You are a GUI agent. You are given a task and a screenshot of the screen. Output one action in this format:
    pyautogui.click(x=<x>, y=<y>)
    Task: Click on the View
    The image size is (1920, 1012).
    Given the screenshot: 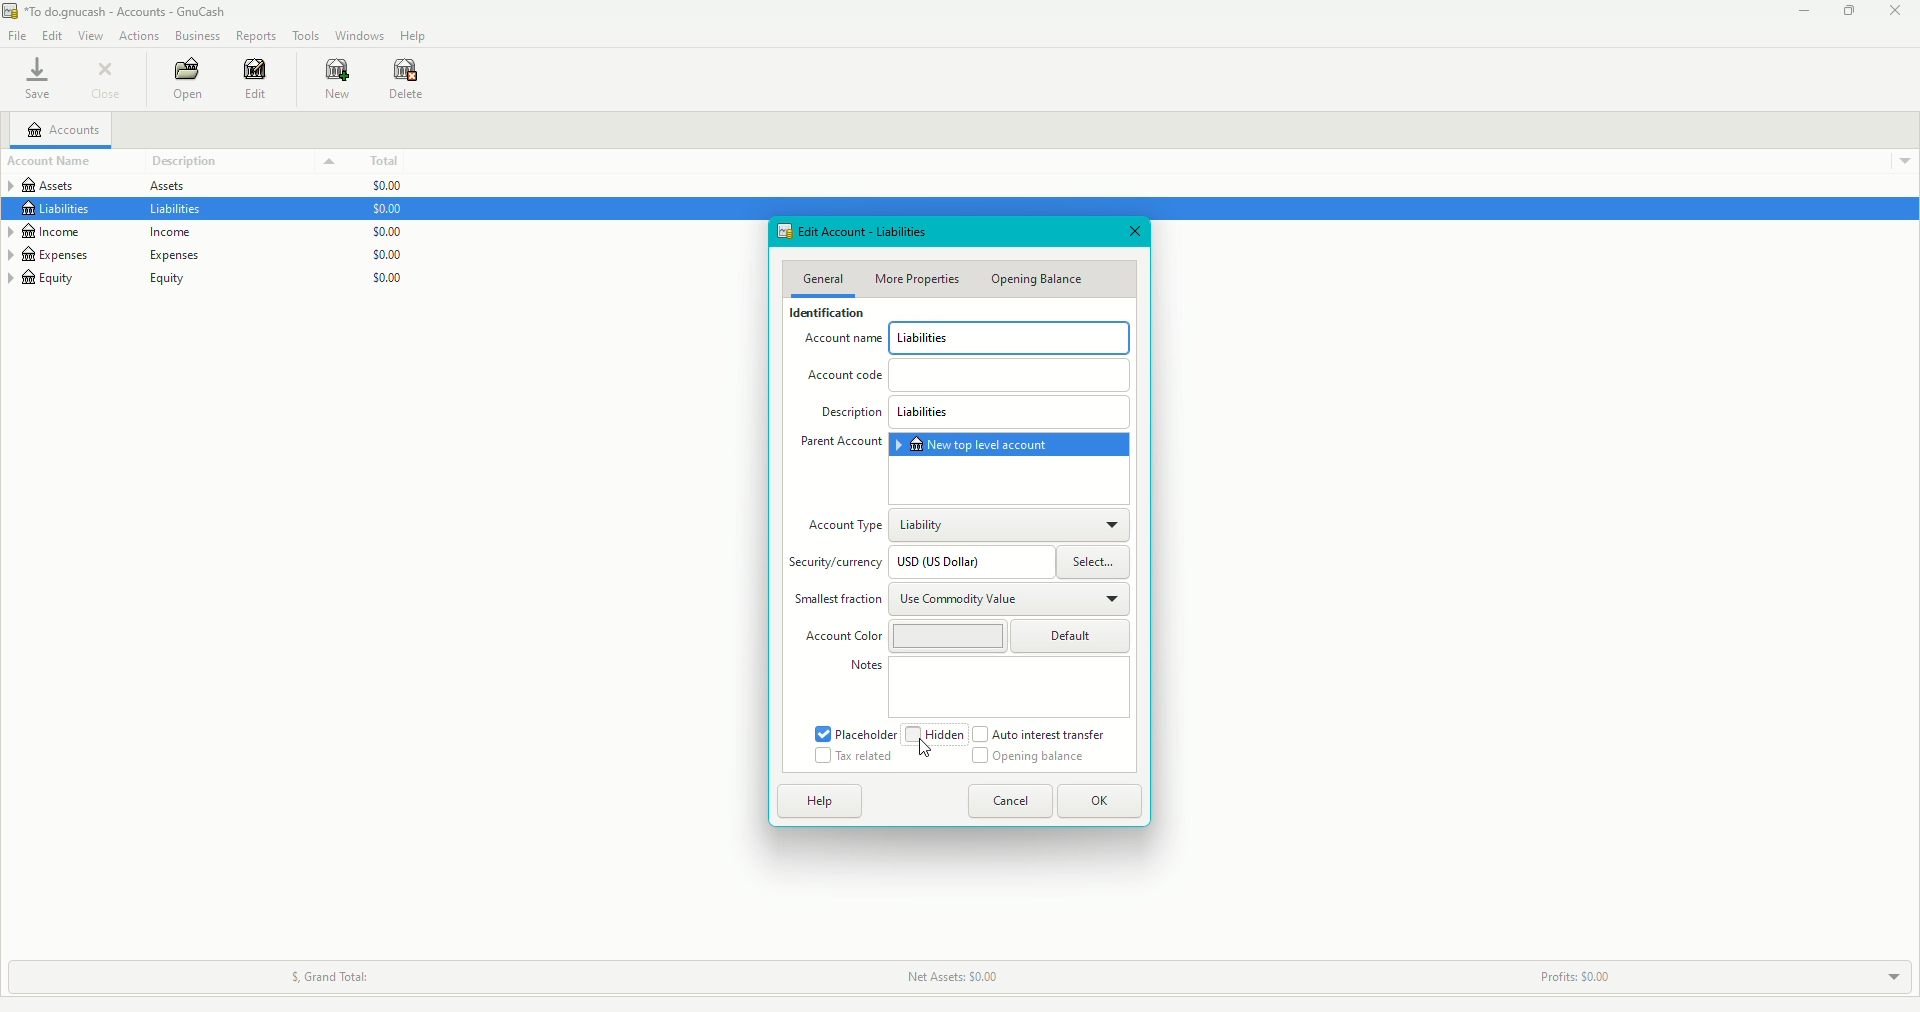 What is the action you would take?
    pyautogui.click(x=94, y=36)
    